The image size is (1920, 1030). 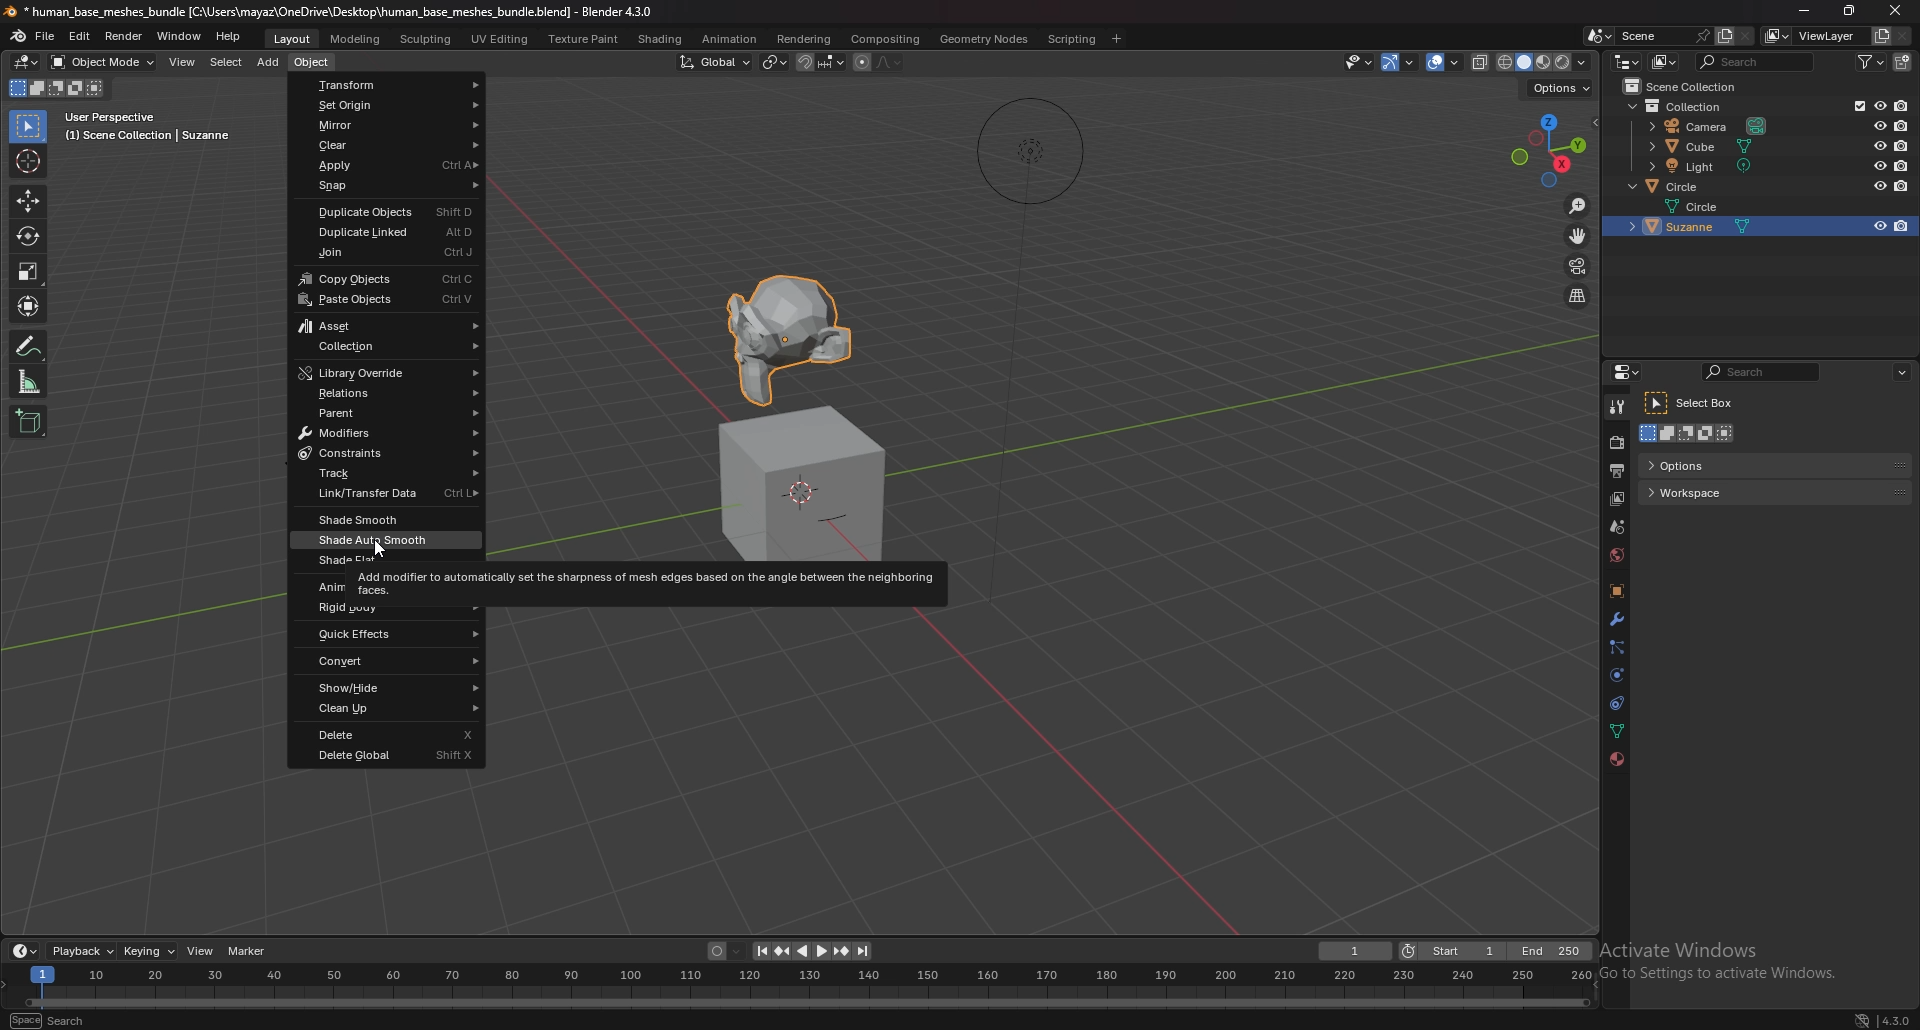 What do you see at coordinates (1616, 442) in the screenshot?
I see `render` at bounding box center [1616, 442].